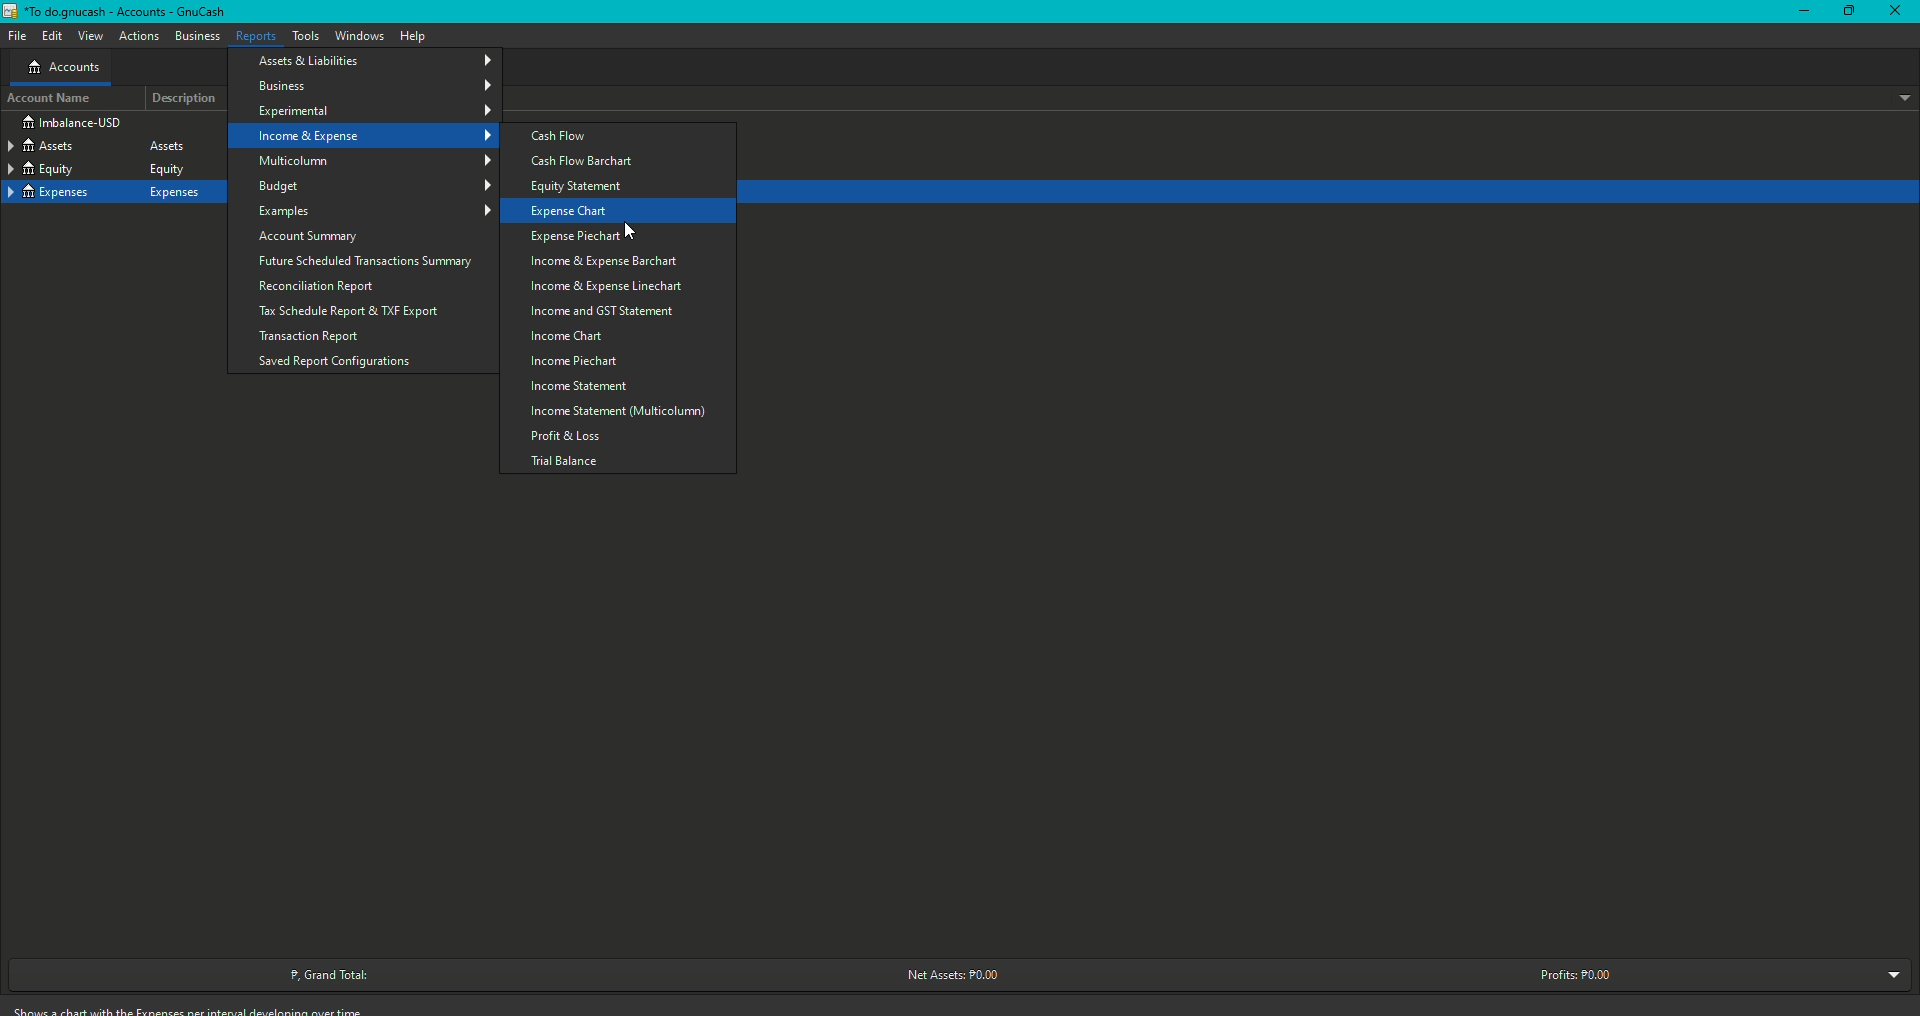 Image resolution: width=1920 pixels, height=1016 pixels. Describe the element at coordinates (72, 122) in the screenshot. I see `Imbalance` at that location.